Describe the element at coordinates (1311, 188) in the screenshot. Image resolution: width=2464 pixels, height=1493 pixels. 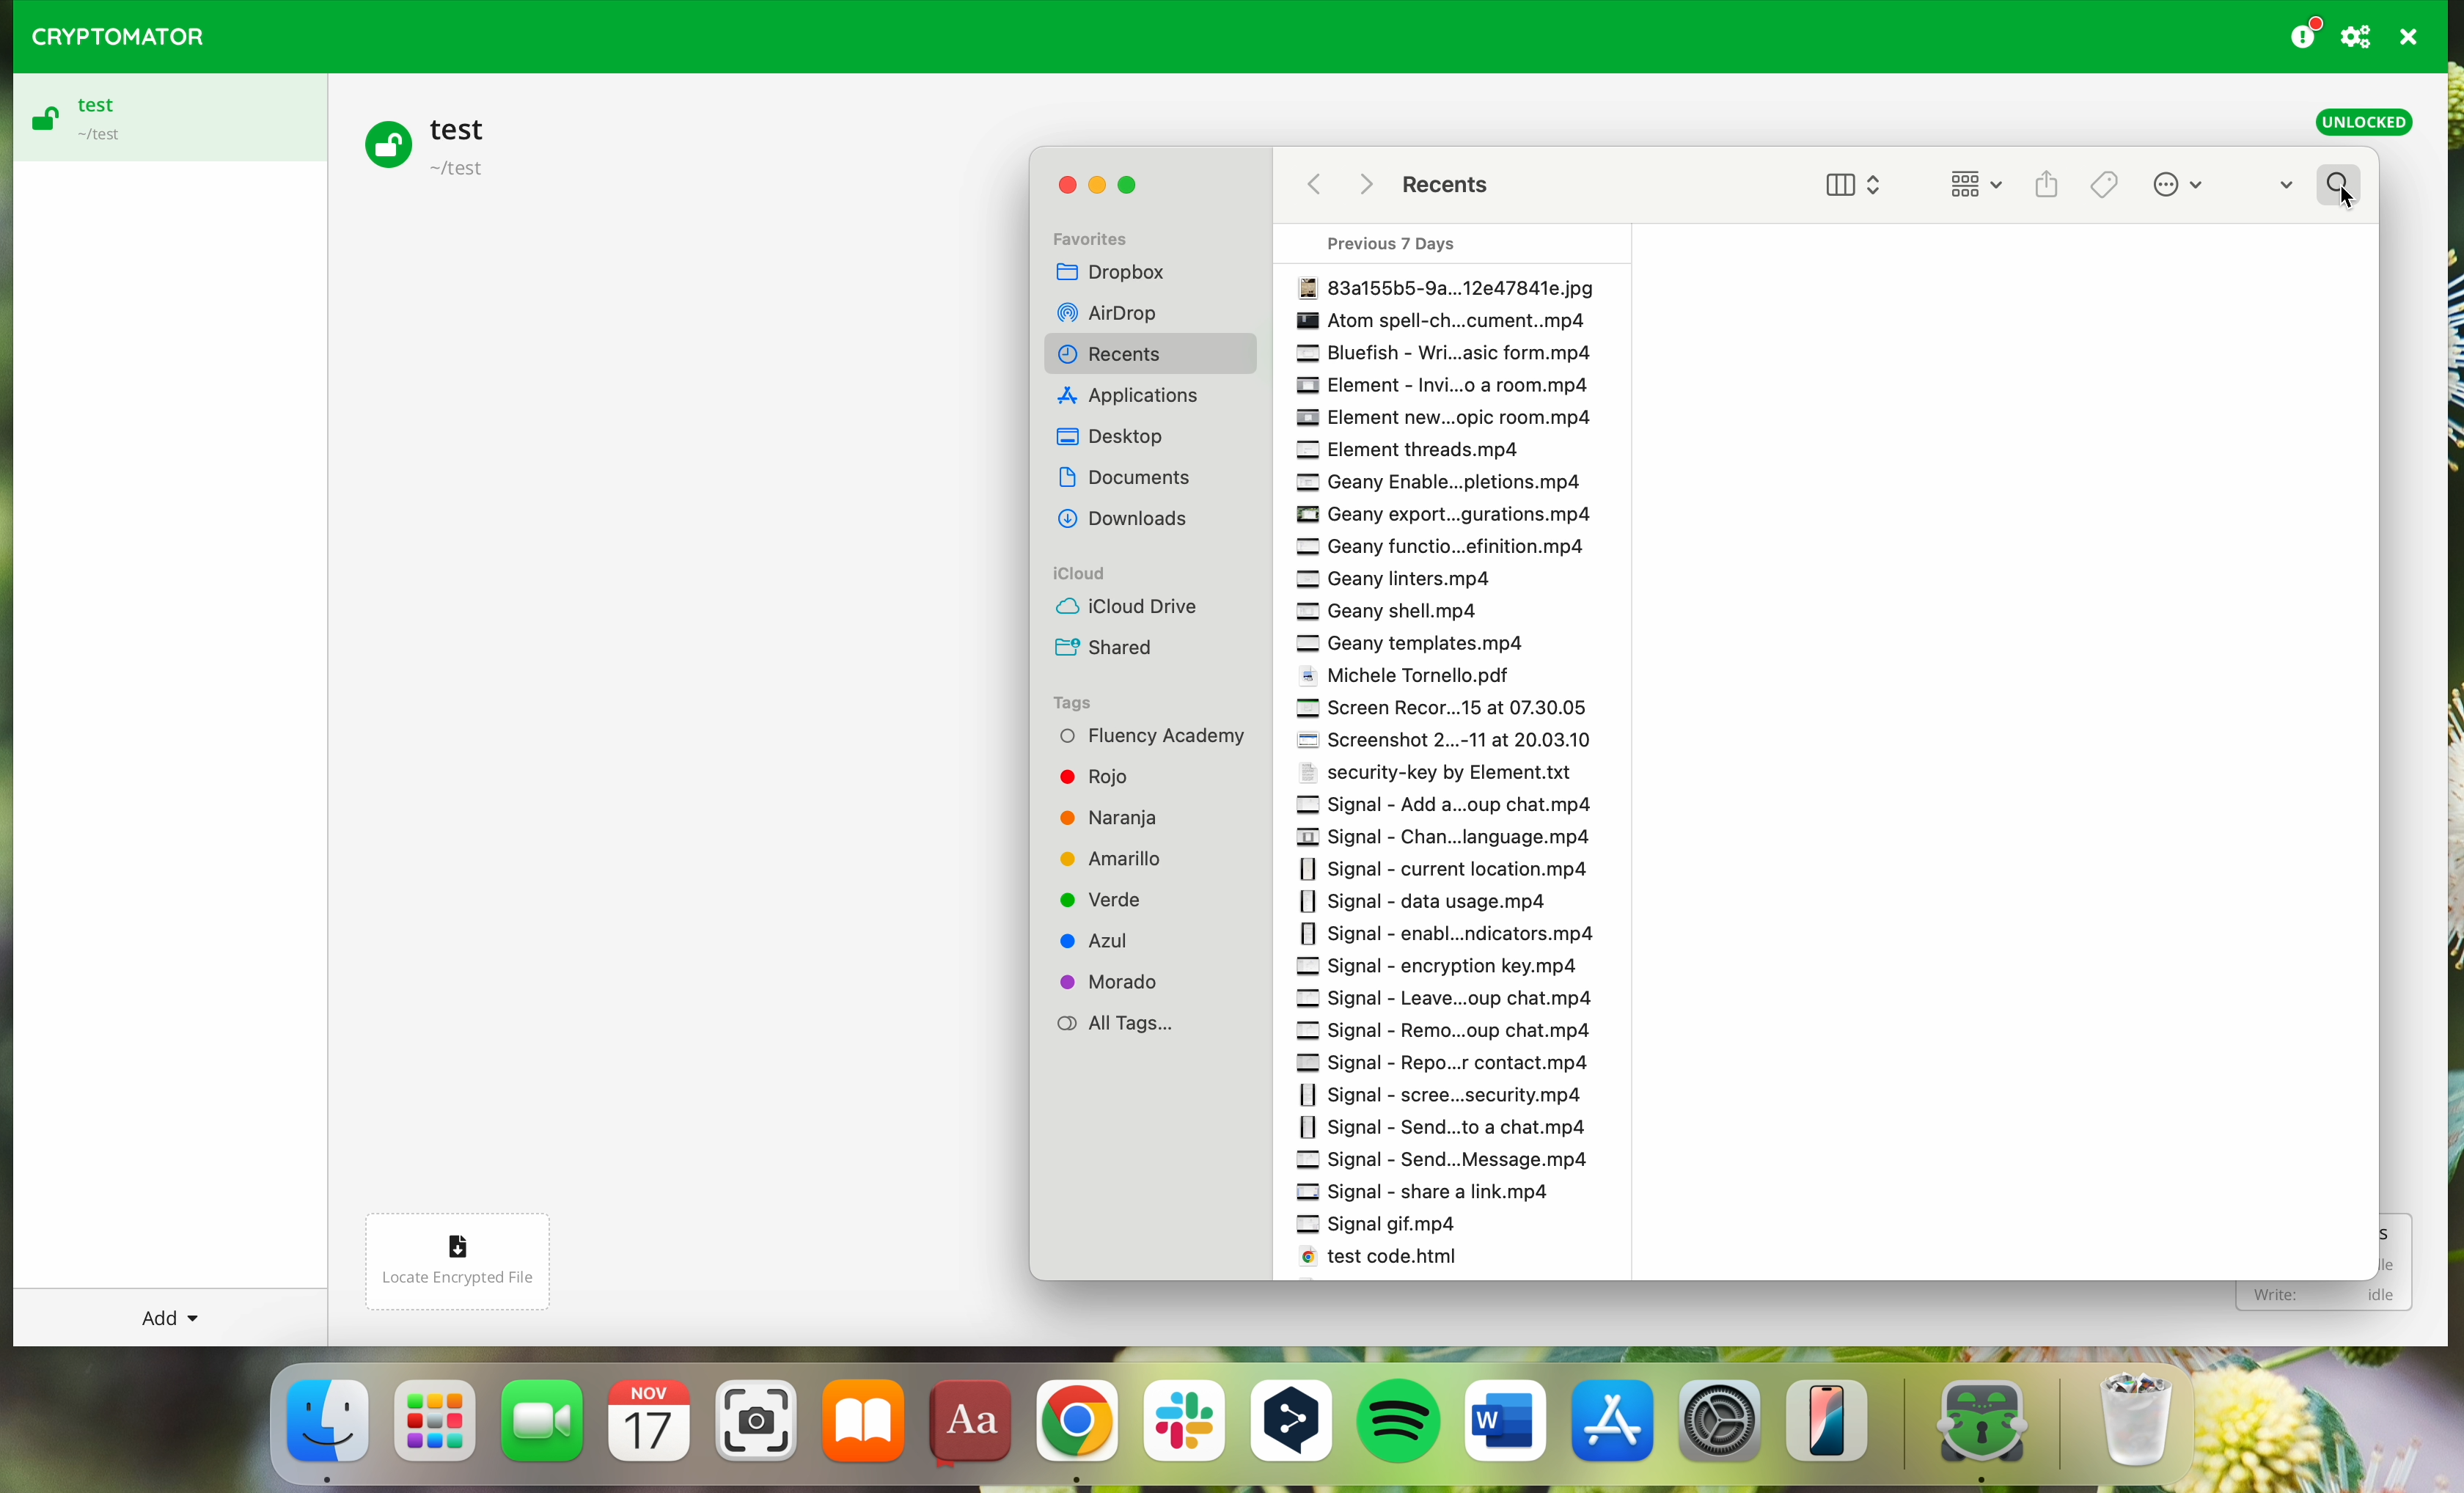
I see `back` at that location.